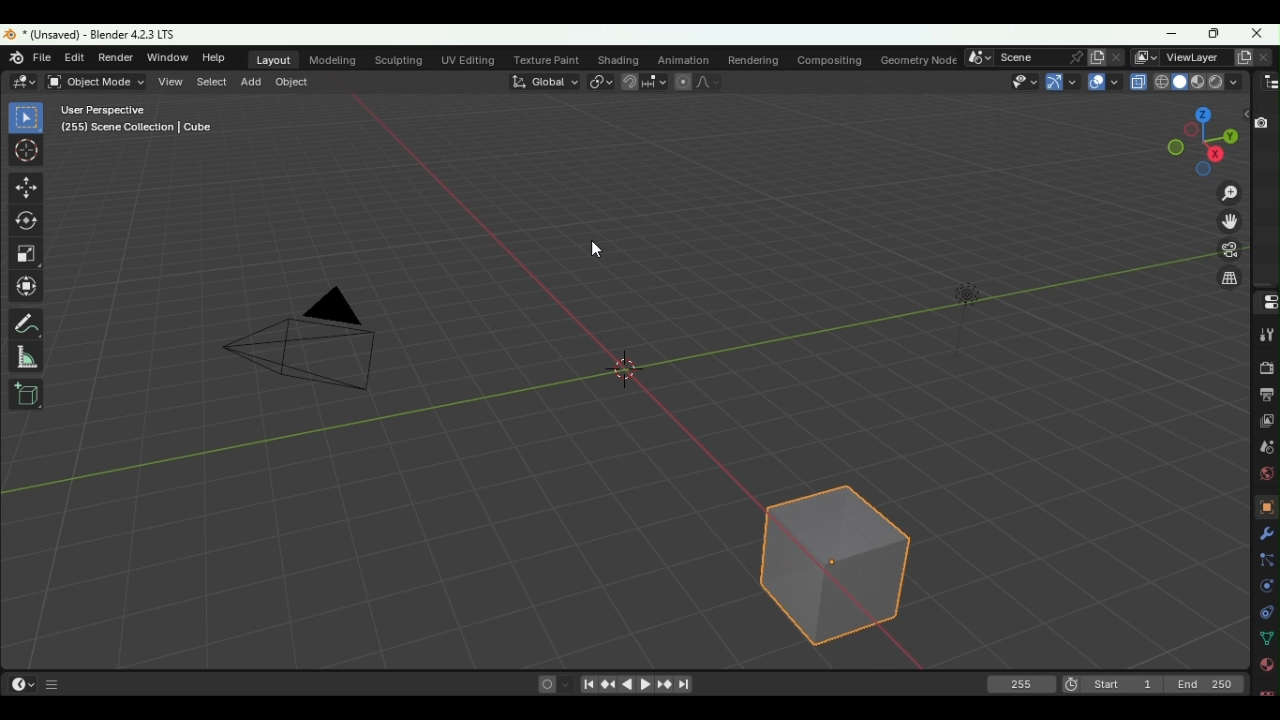 This screenshot has width=1280, height=720. What do you see at coordinates (654, 81) in the screenshot?
I see `Snapping` at bounding box center [654, 81].